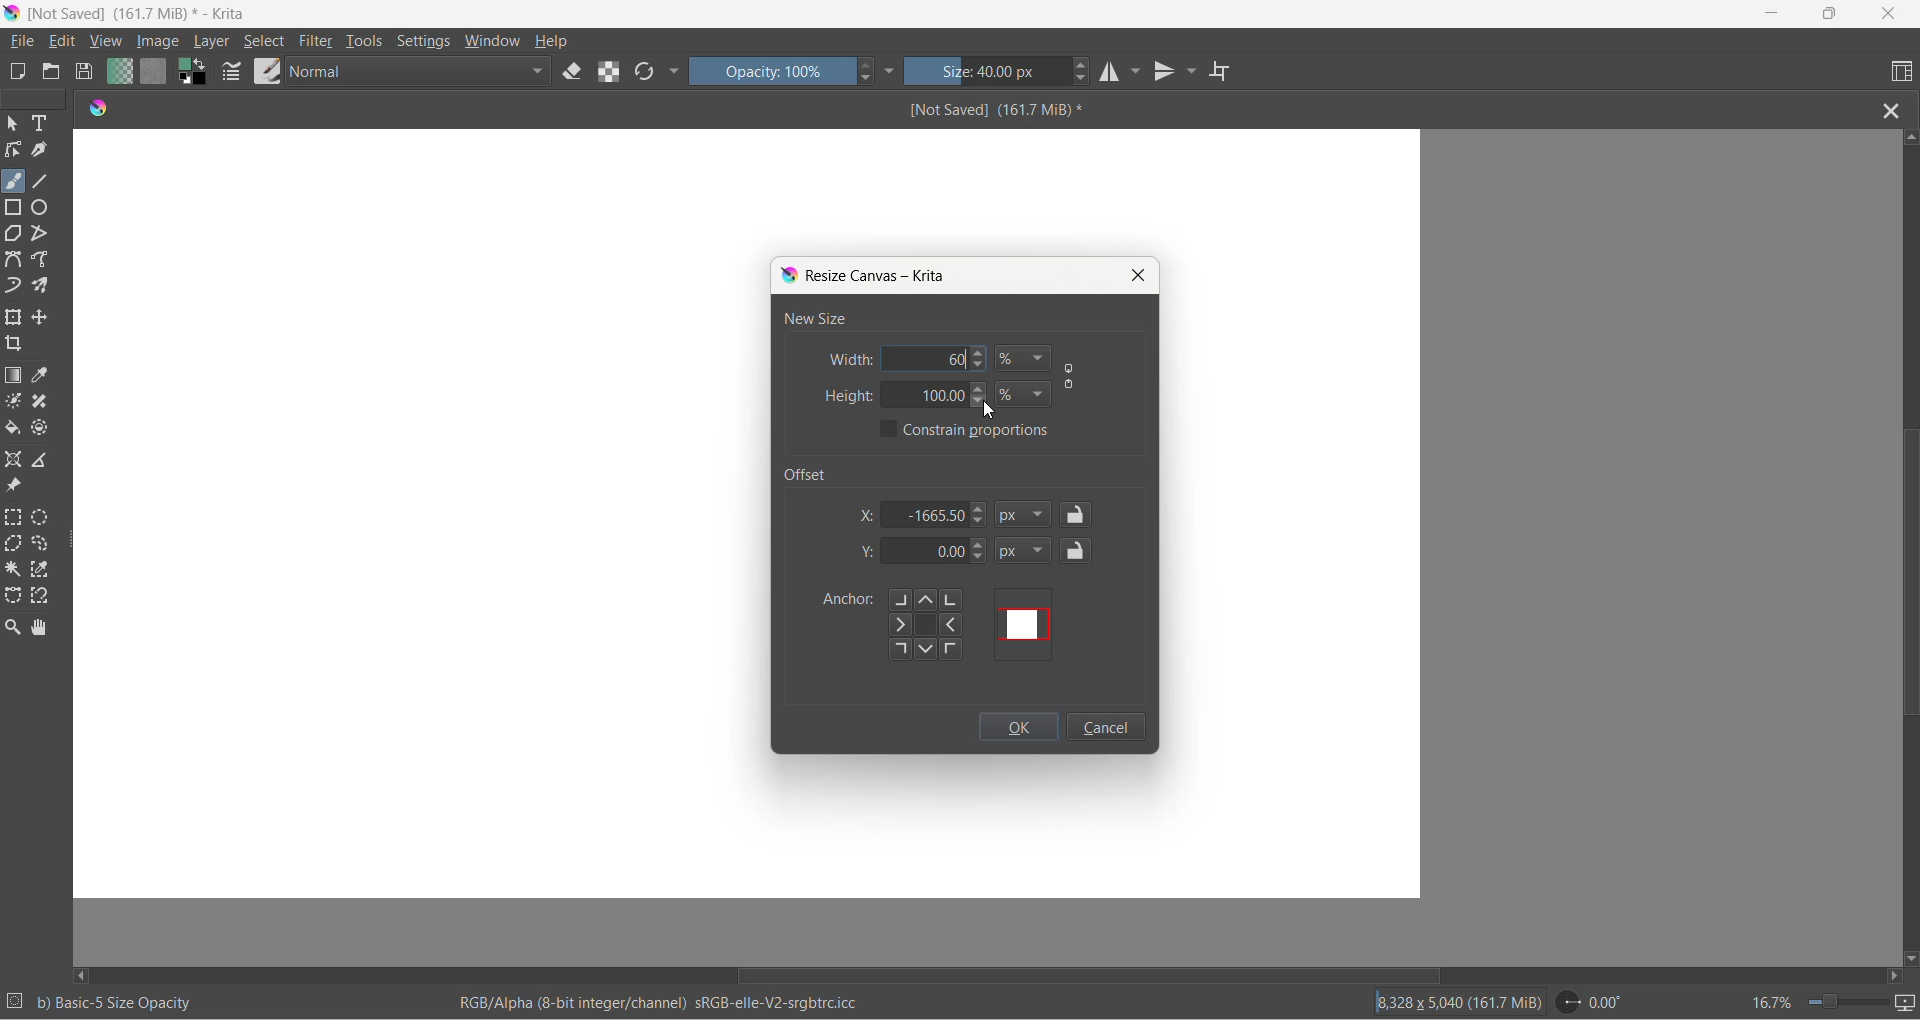  I want to click on brush tool, so click(15, 181).